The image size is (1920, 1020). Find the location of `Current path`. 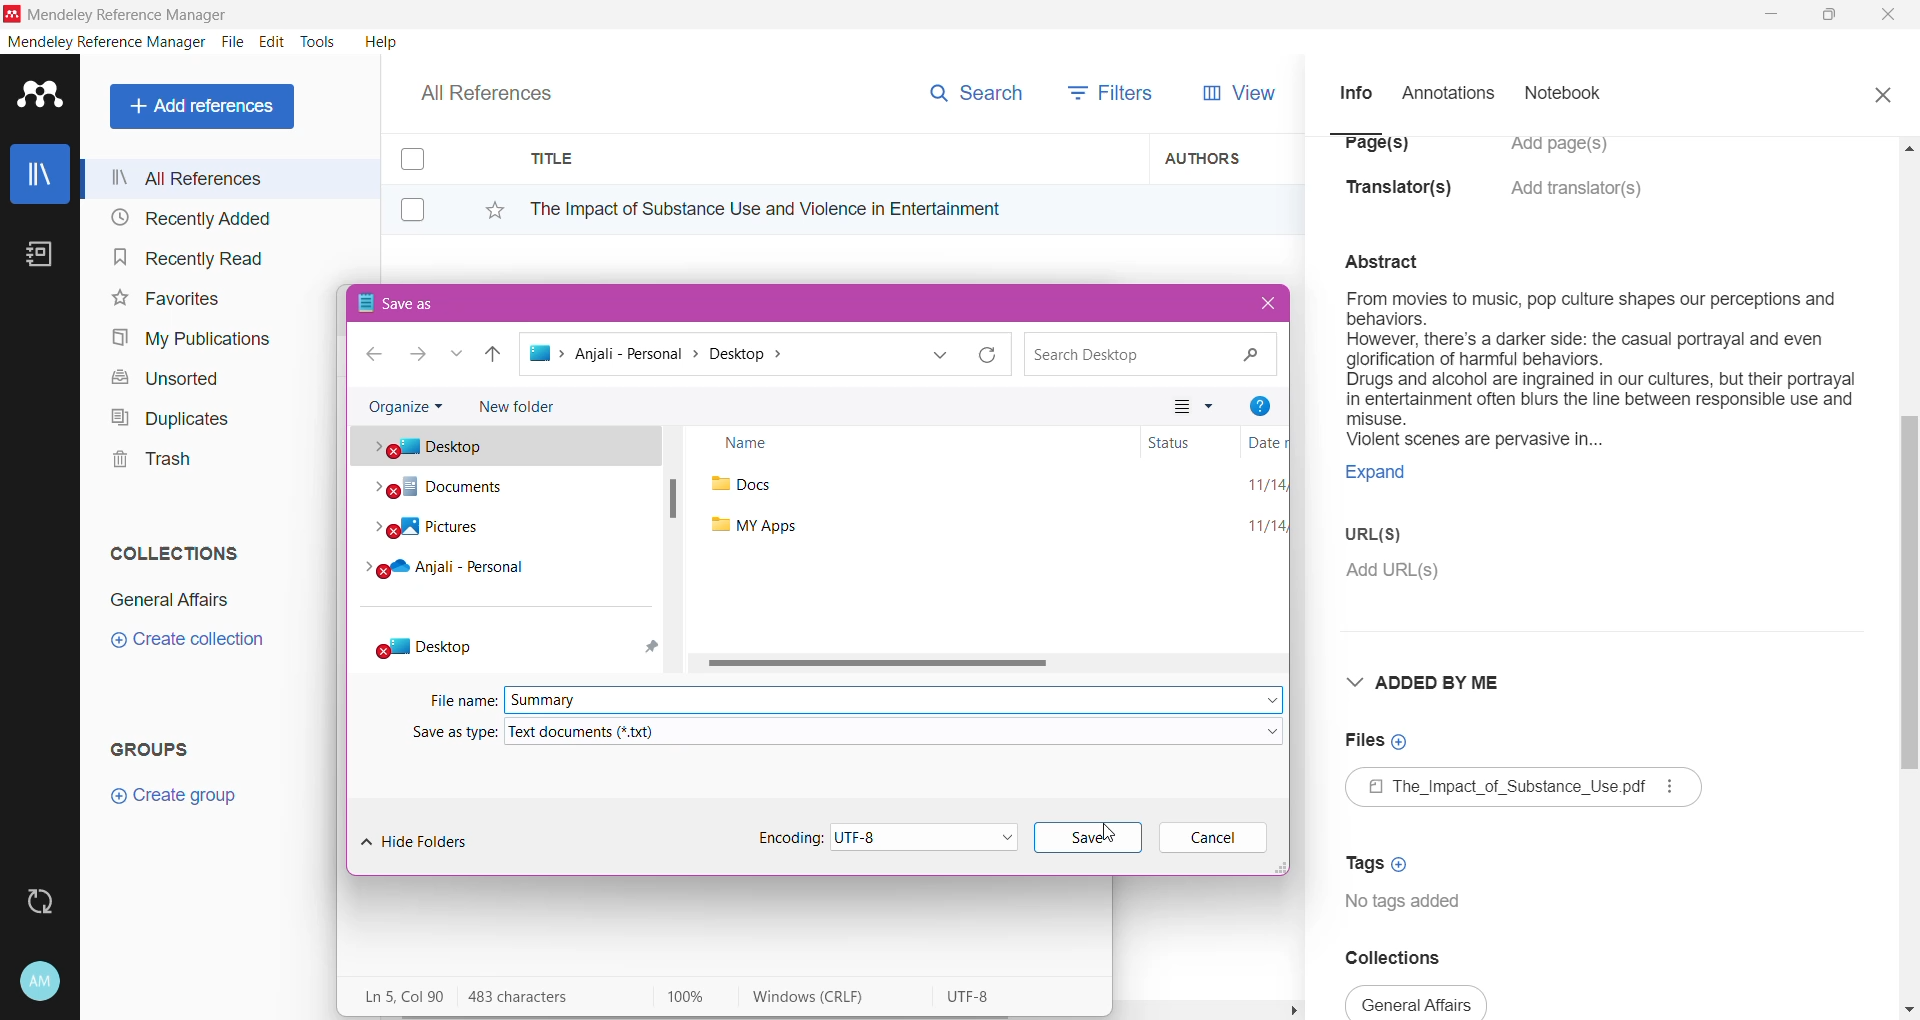

Current path is located at coordinates (717, 356).